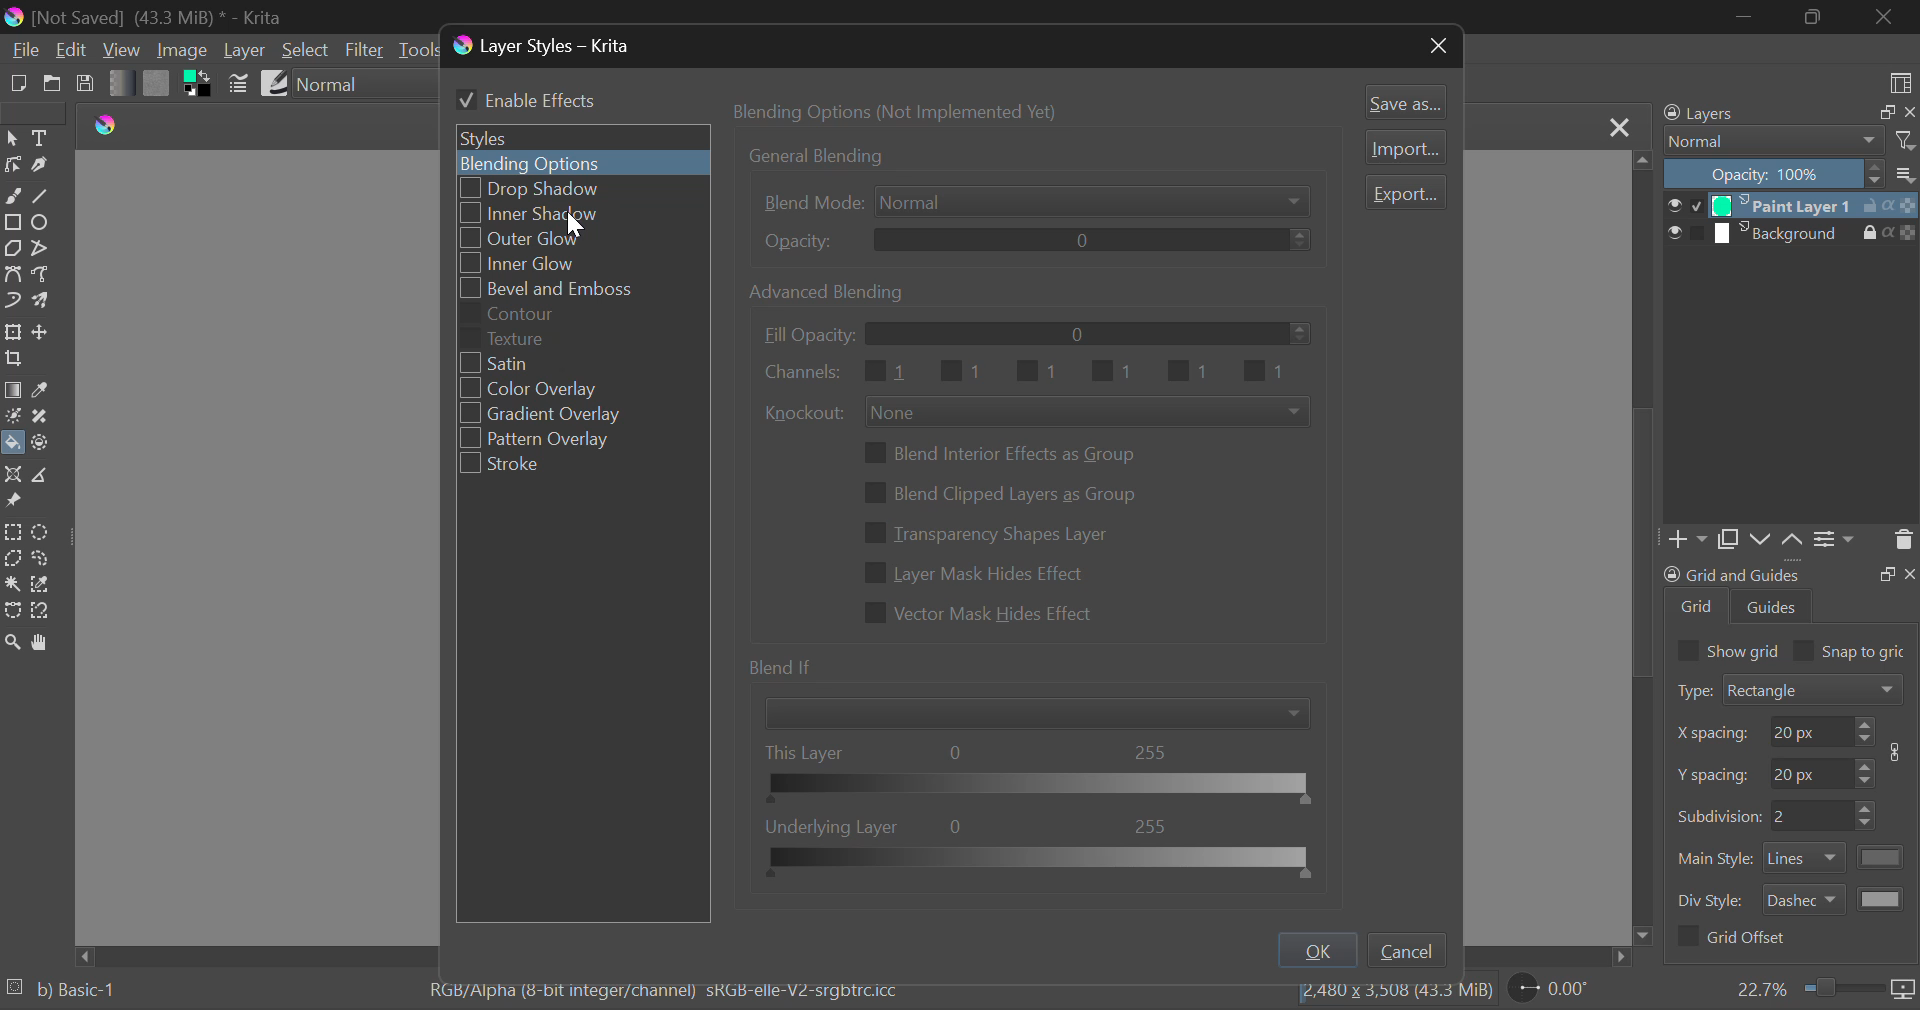 The image size is (1920, 1010). I want to click on Reference Images, so click(12, 500).